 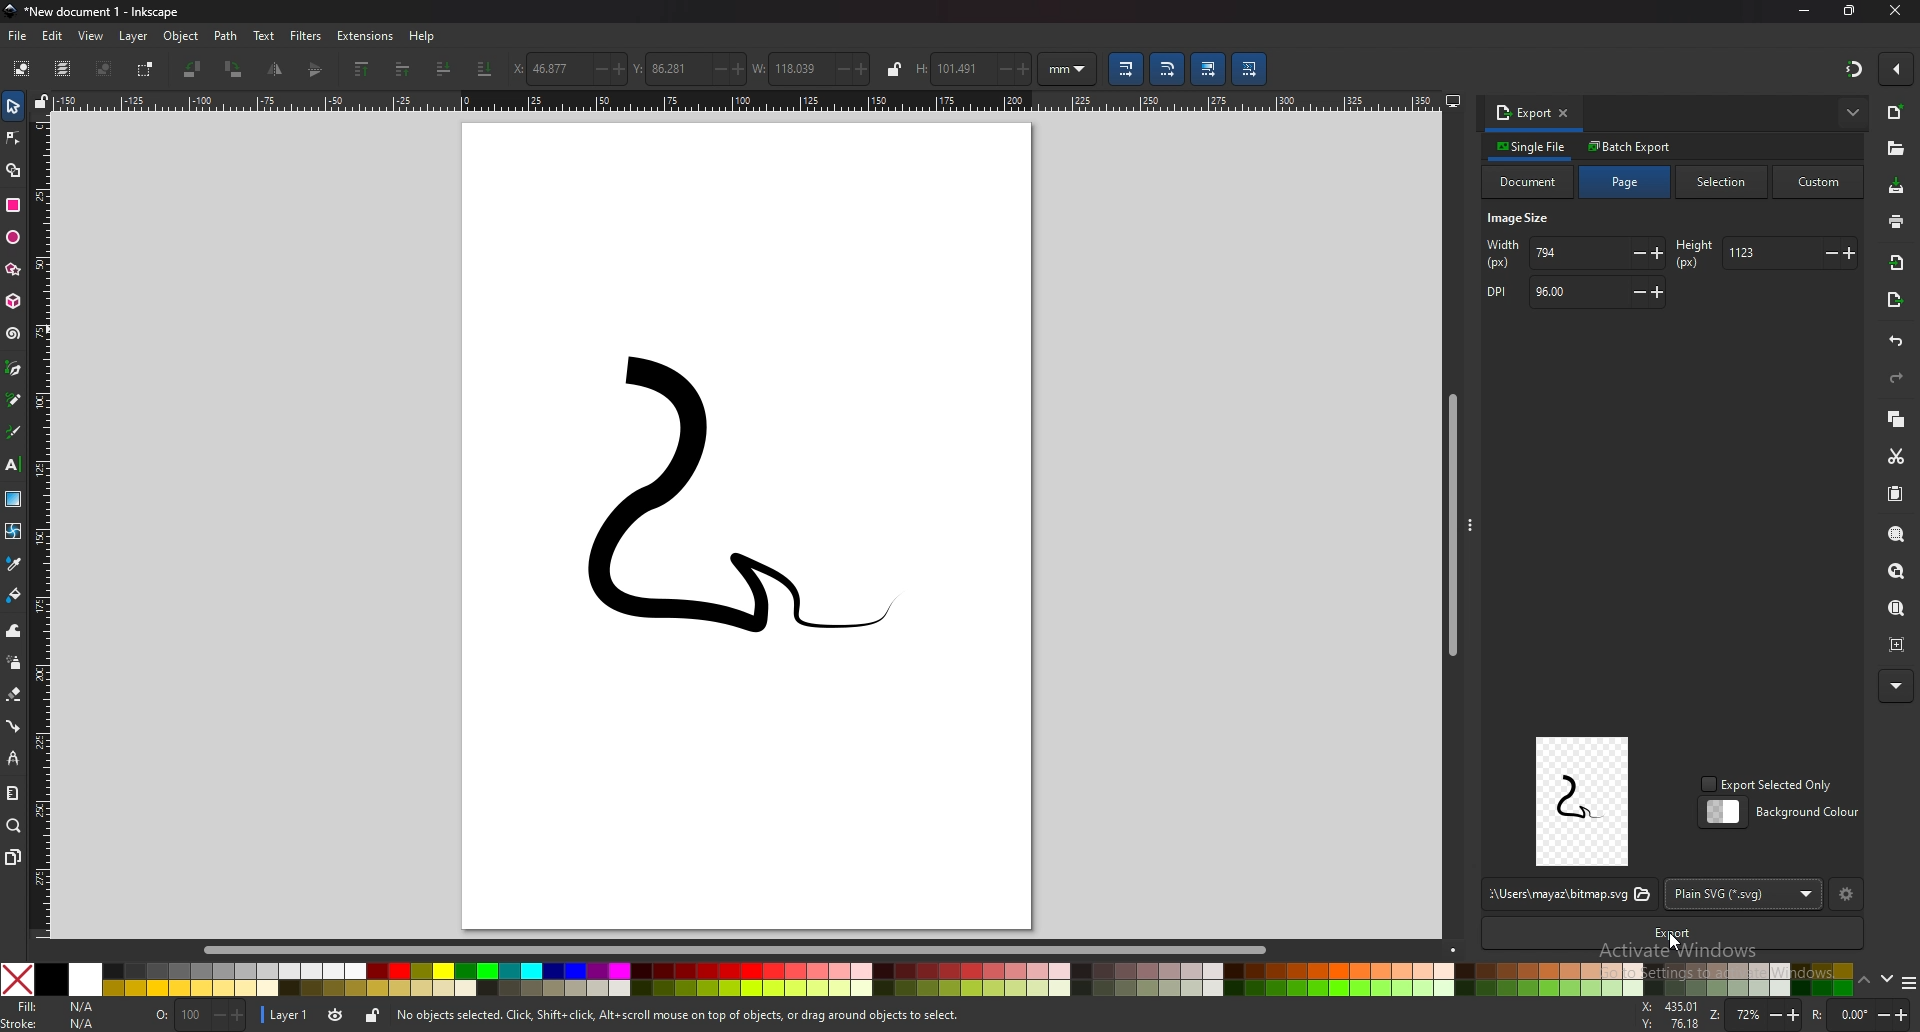 What do you see at coordinates (1583, 801) in the screenshot?
I see `preview` at bounding box center [1583, 801].